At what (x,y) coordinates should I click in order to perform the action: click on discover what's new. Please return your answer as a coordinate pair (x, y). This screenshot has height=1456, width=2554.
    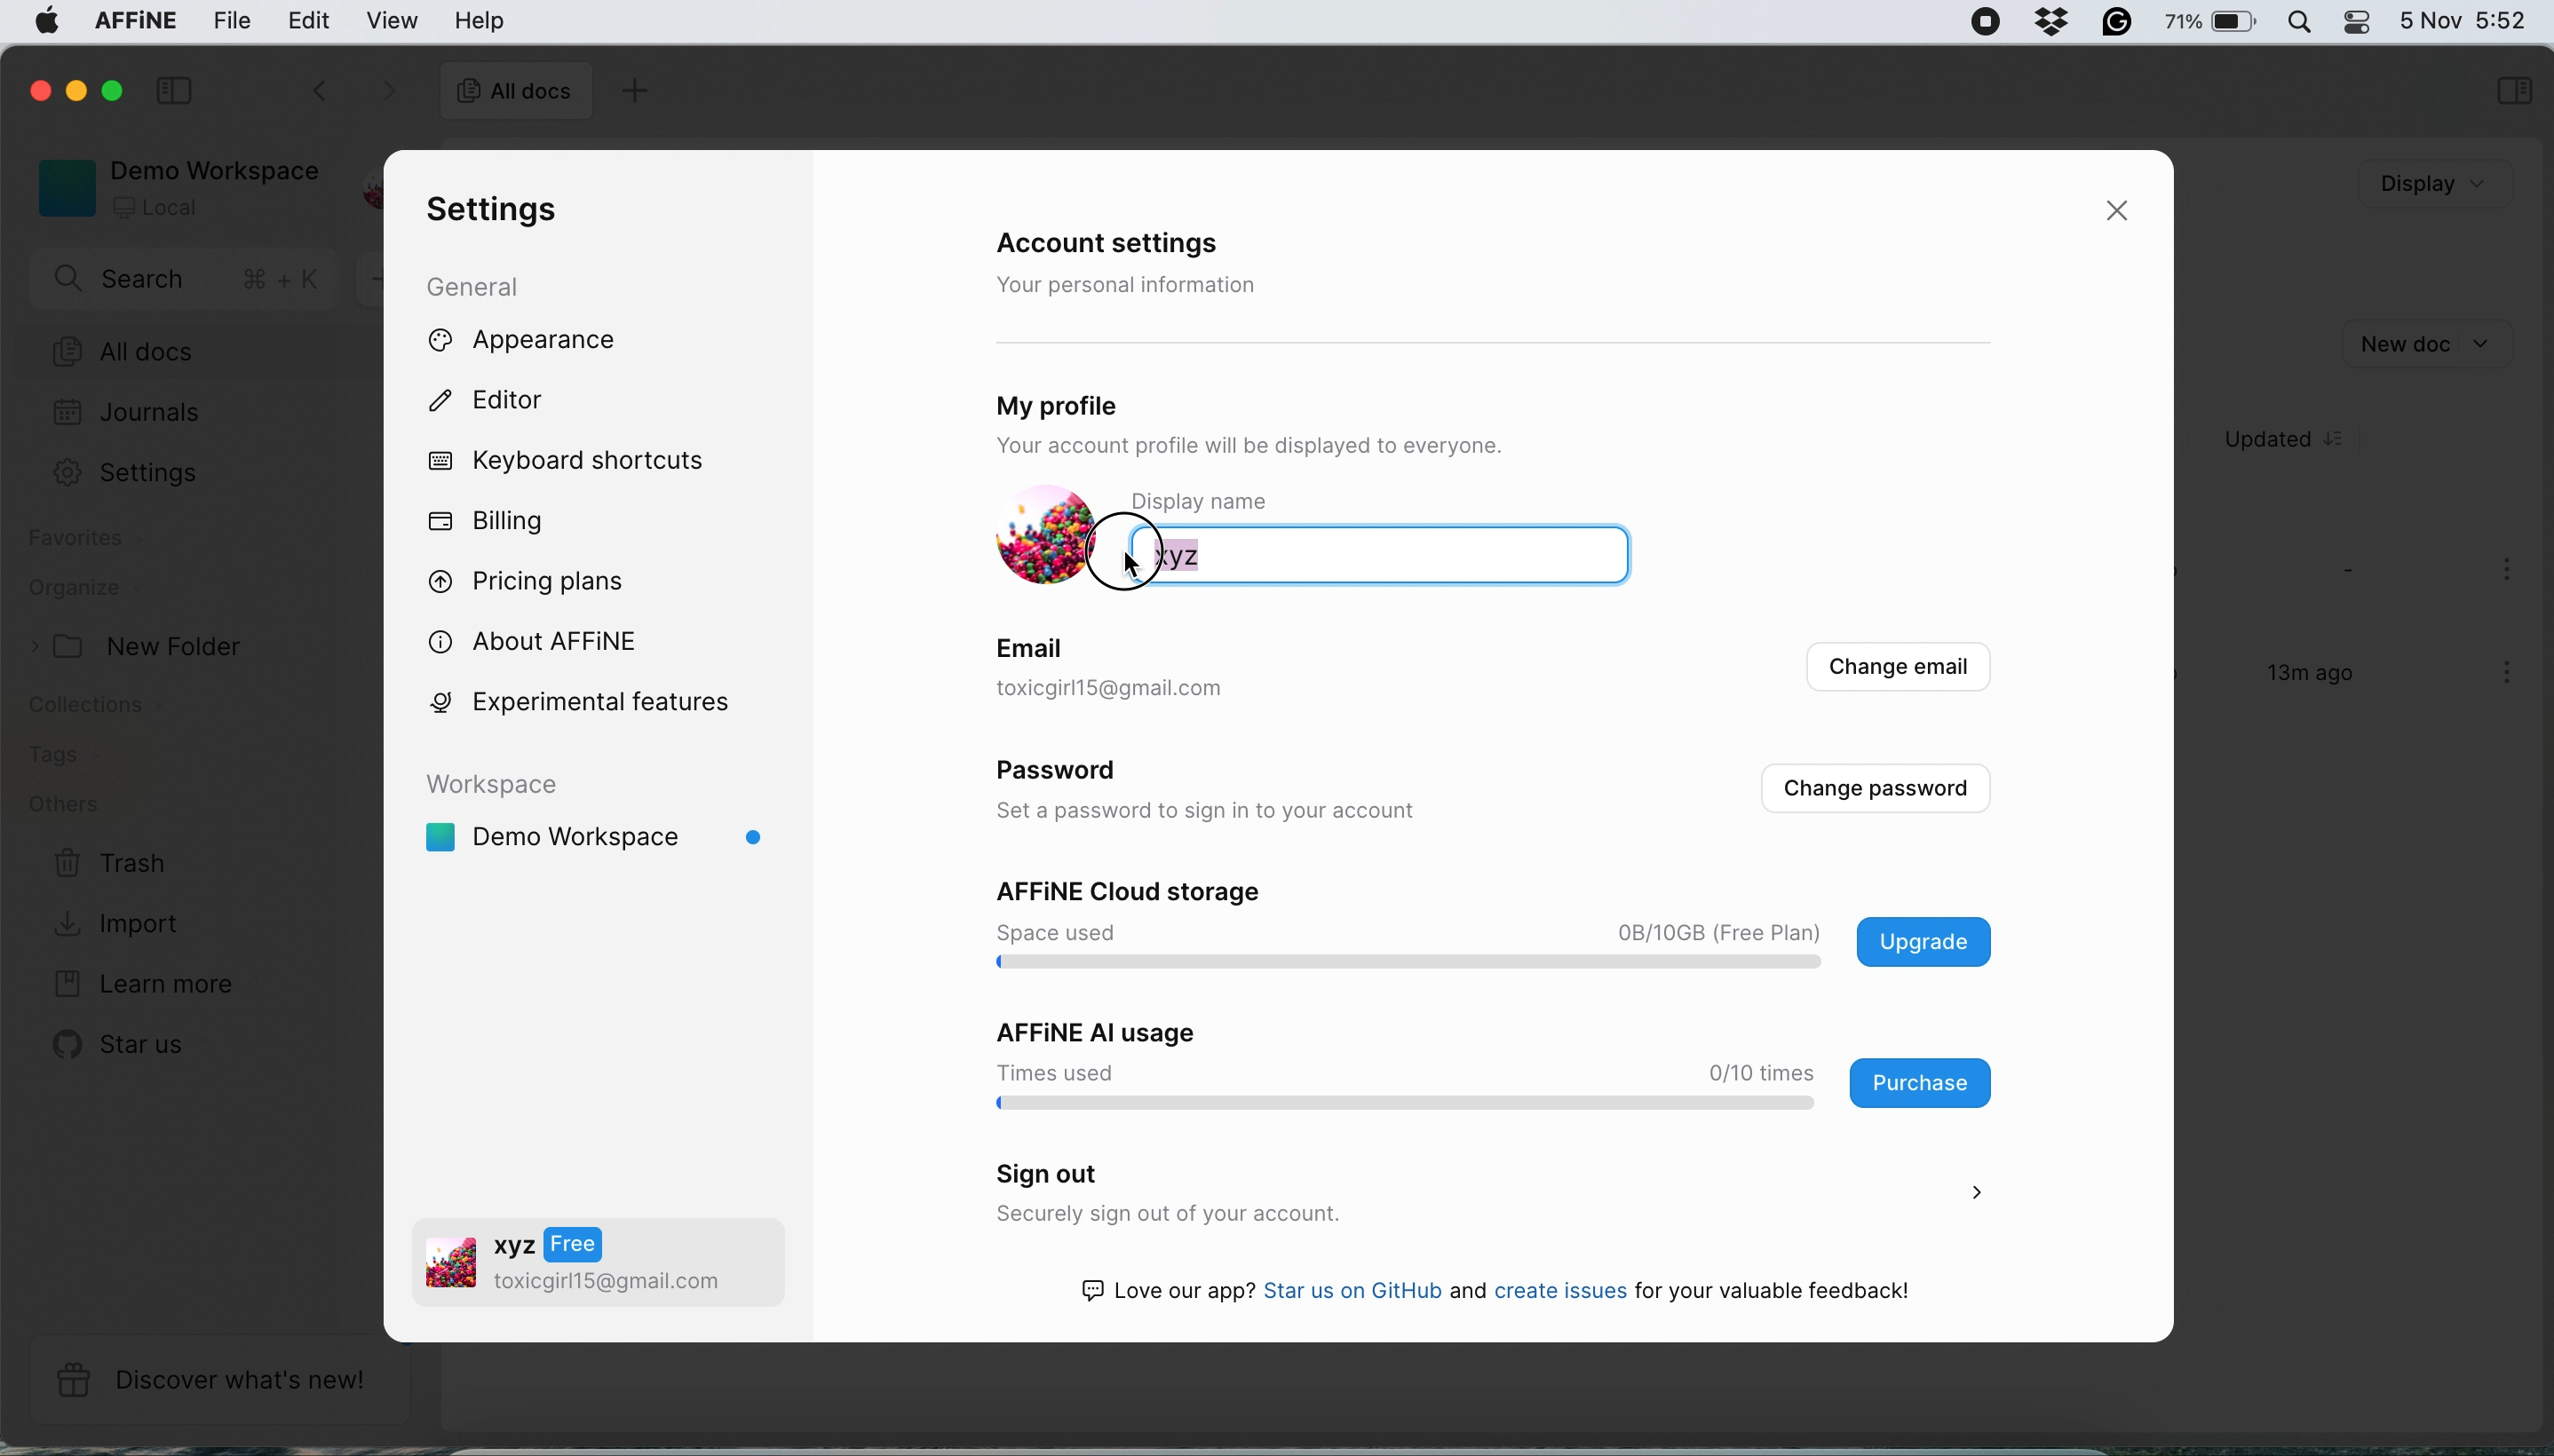
    Looking at the image, I should click on (219, 1380).